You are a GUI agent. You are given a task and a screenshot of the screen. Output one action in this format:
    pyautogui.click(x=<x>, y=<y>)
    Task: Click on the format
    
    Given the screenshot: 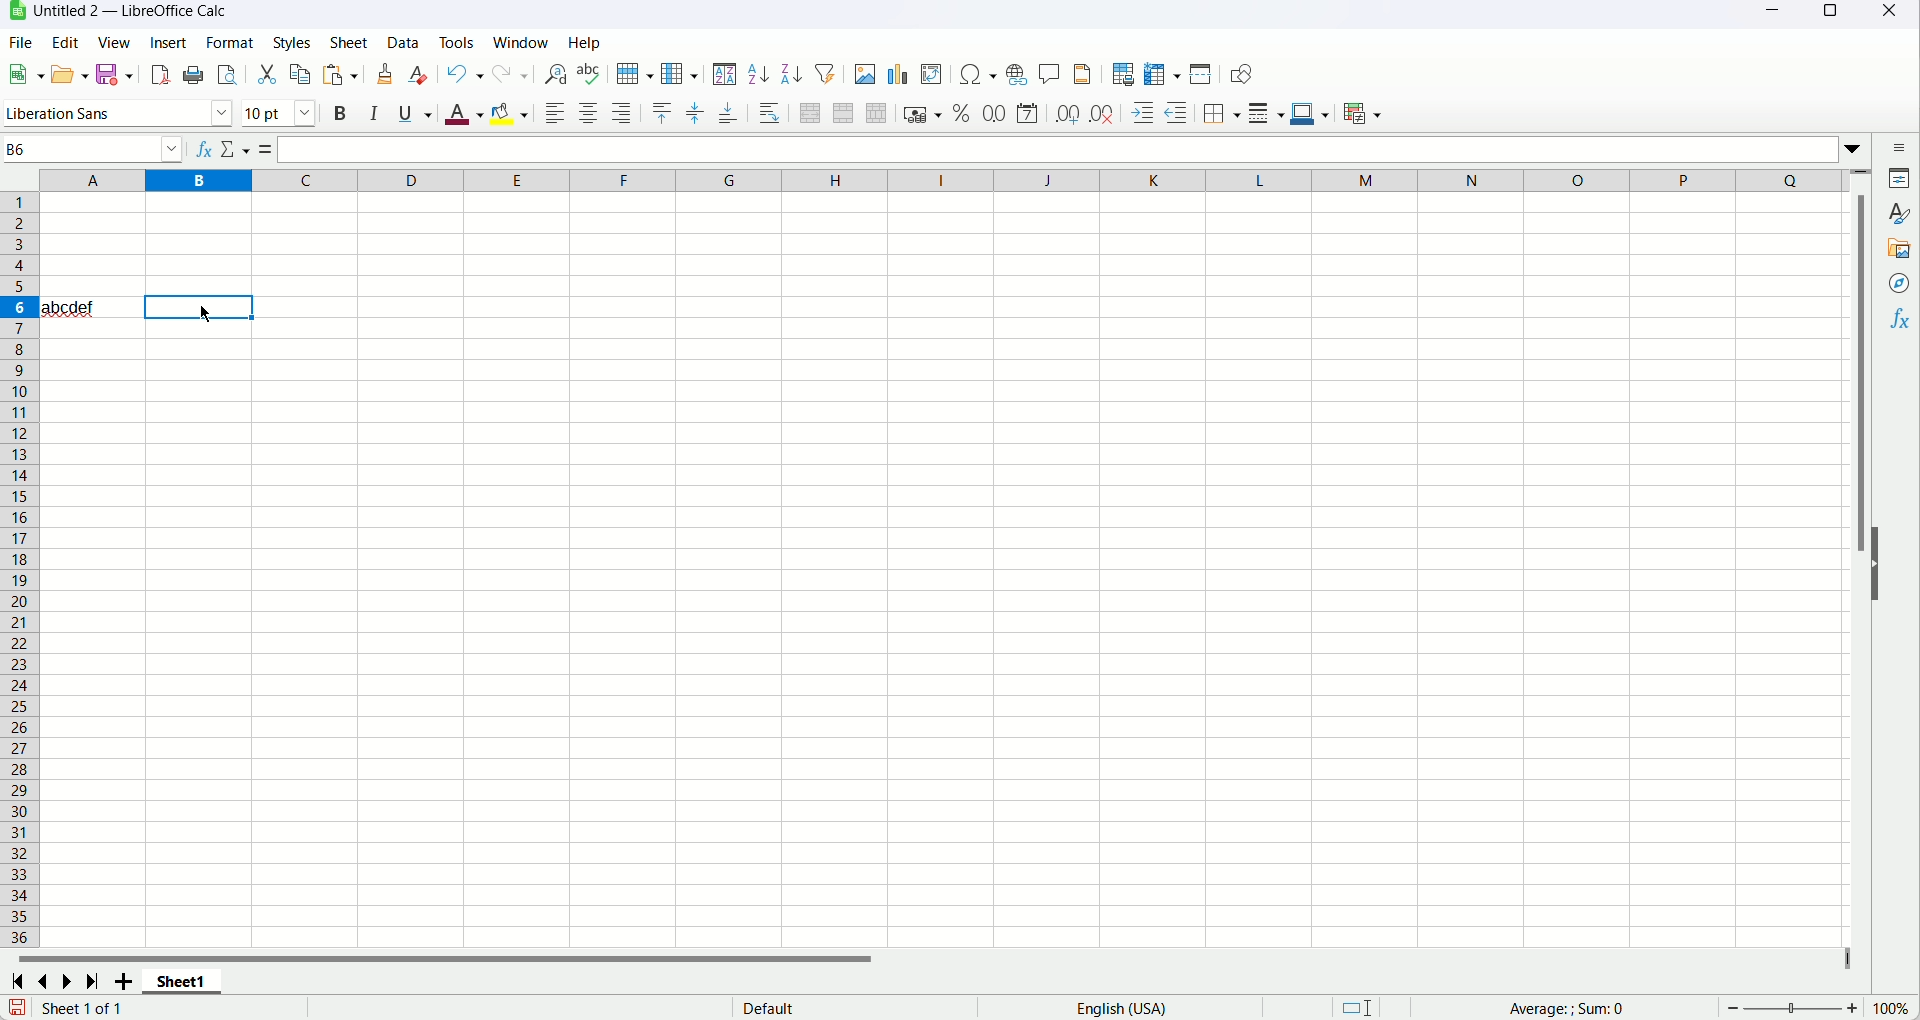 What is the action you would take?
    pyautogui.click(x=229, y=43)
    